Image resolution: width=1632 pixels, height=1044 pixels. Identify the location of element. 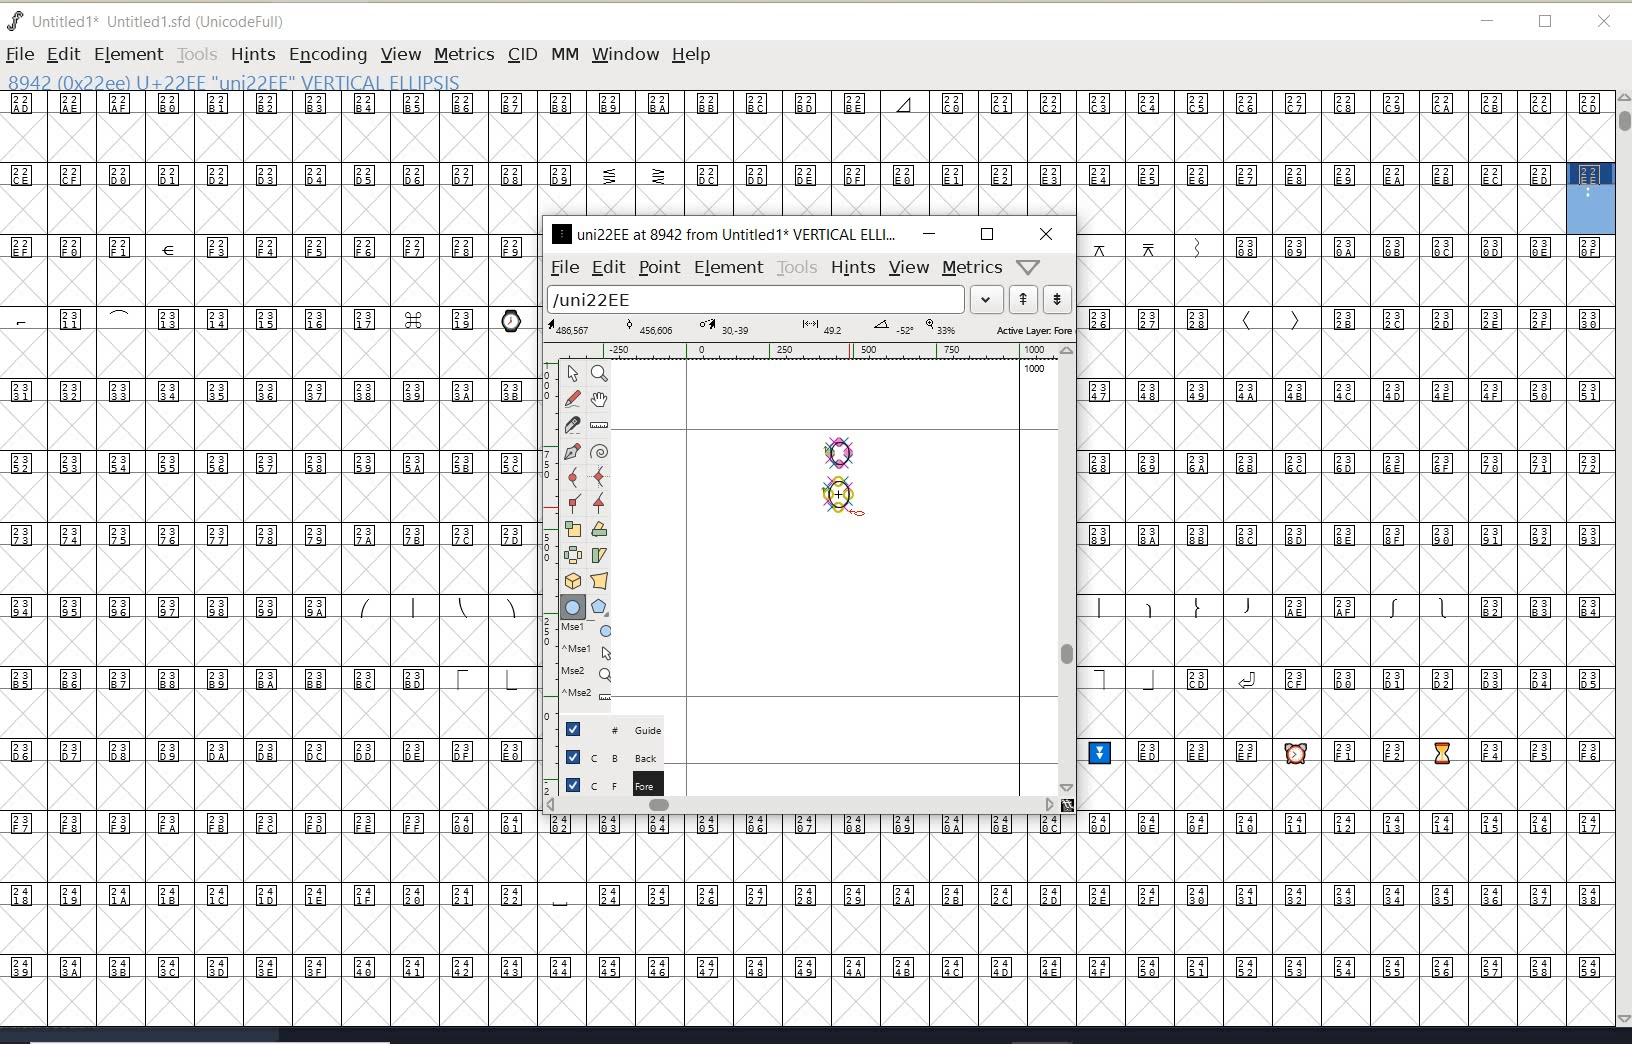
(729, 267).